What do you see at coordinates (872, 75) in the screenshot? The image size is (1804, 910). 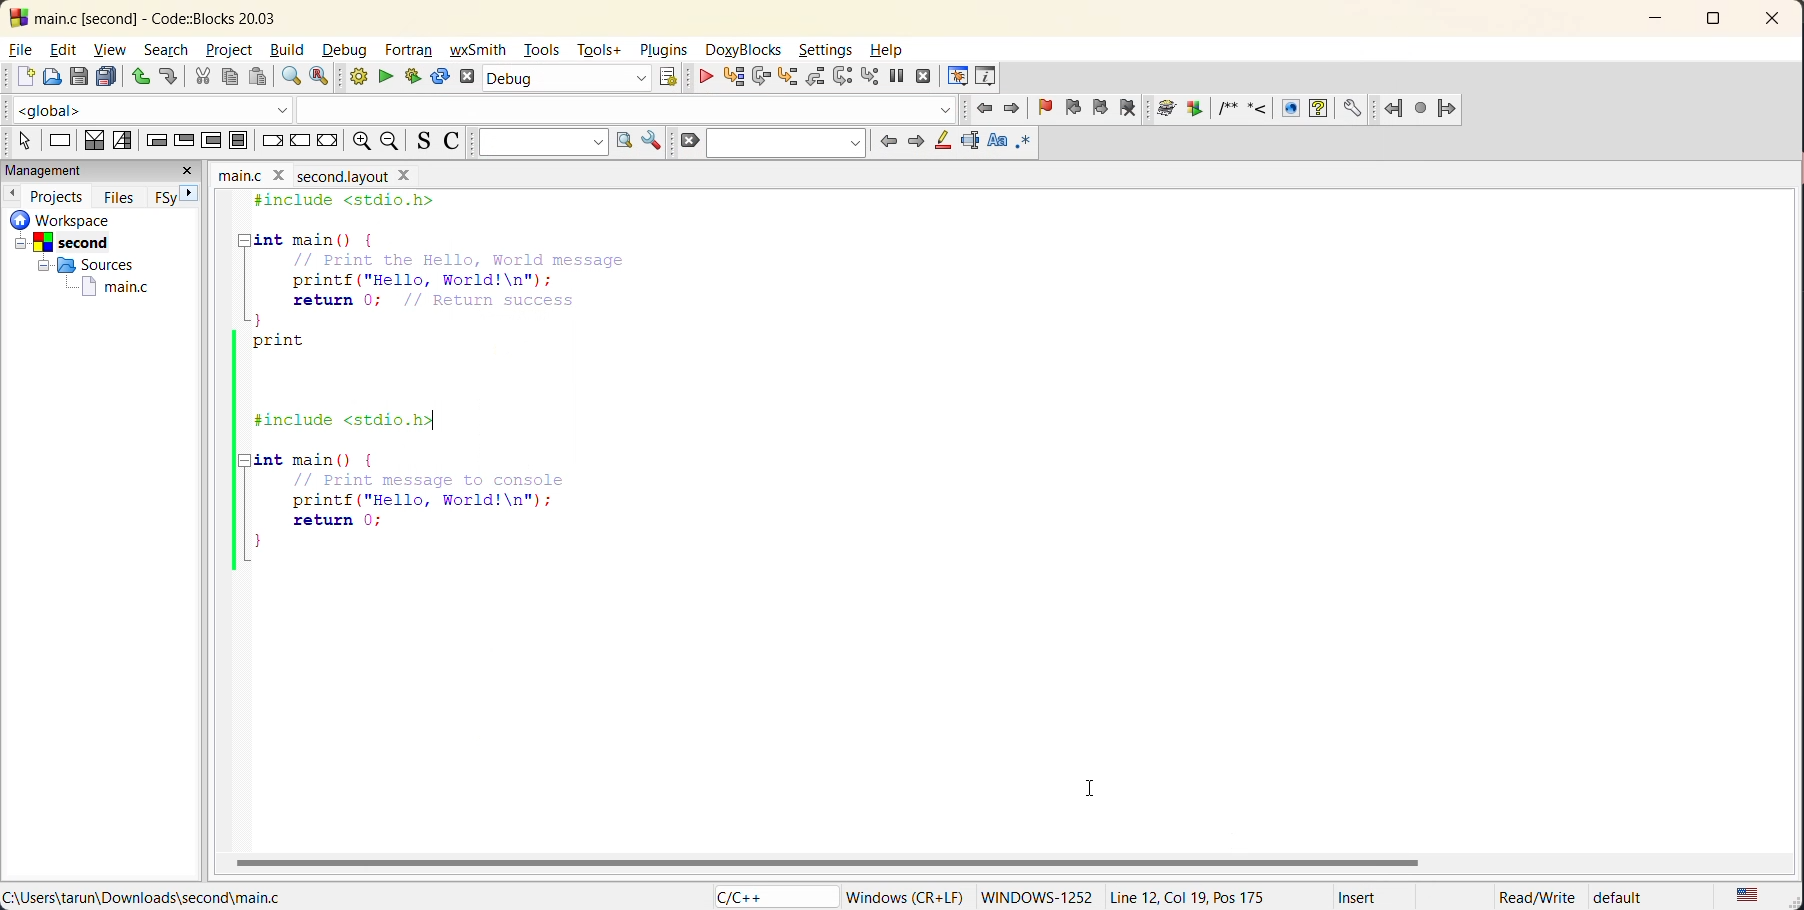 I see `step into instruction` at bounding box center [872, 75].